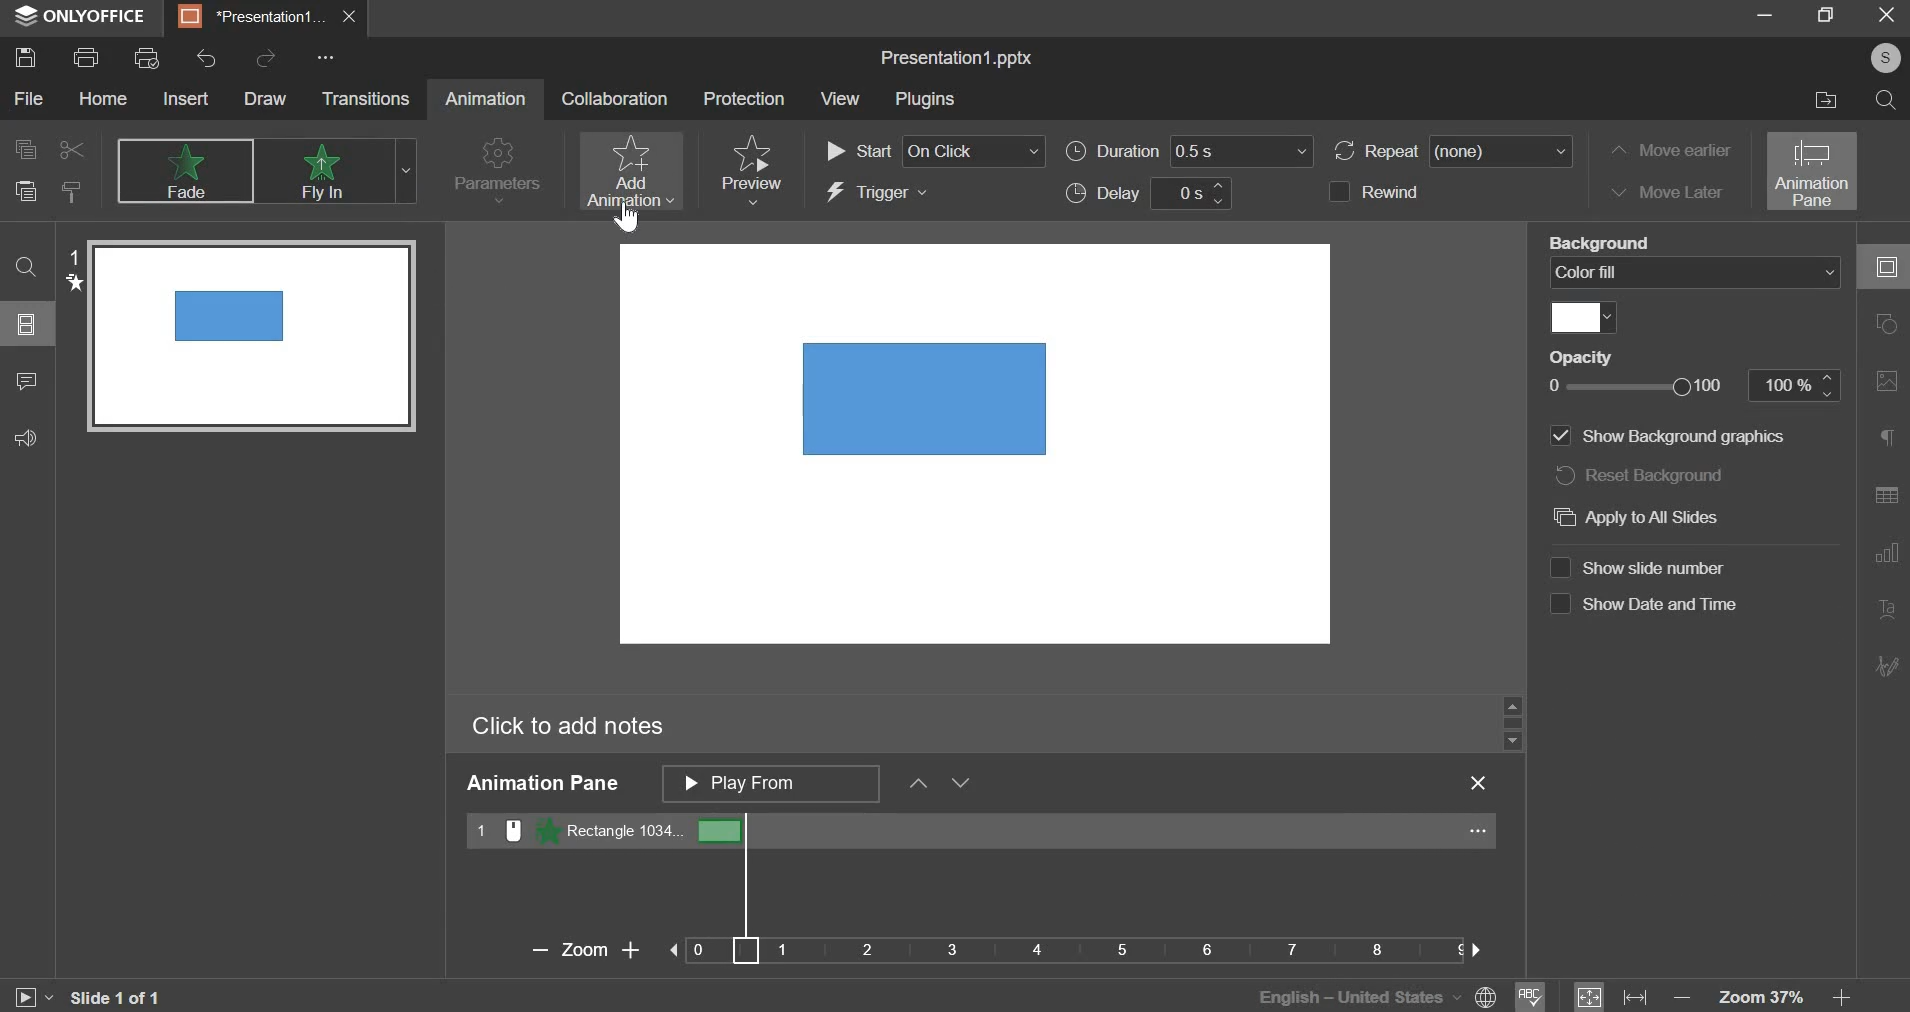 This screenshot has height=1012, width=1910. Describe the element at coordinates (1482, 786) in the screenshot. I see `Close` at that location.